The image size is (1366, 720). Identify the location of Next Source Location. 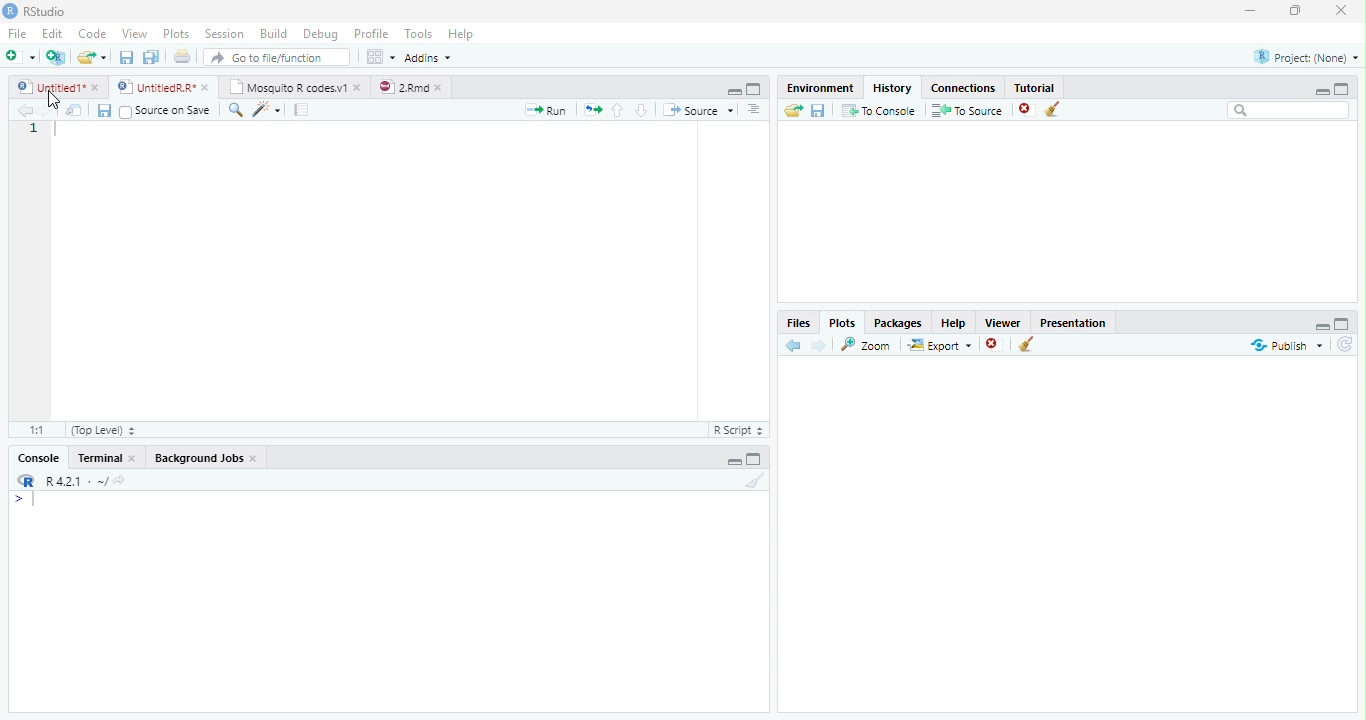
(45, 109).